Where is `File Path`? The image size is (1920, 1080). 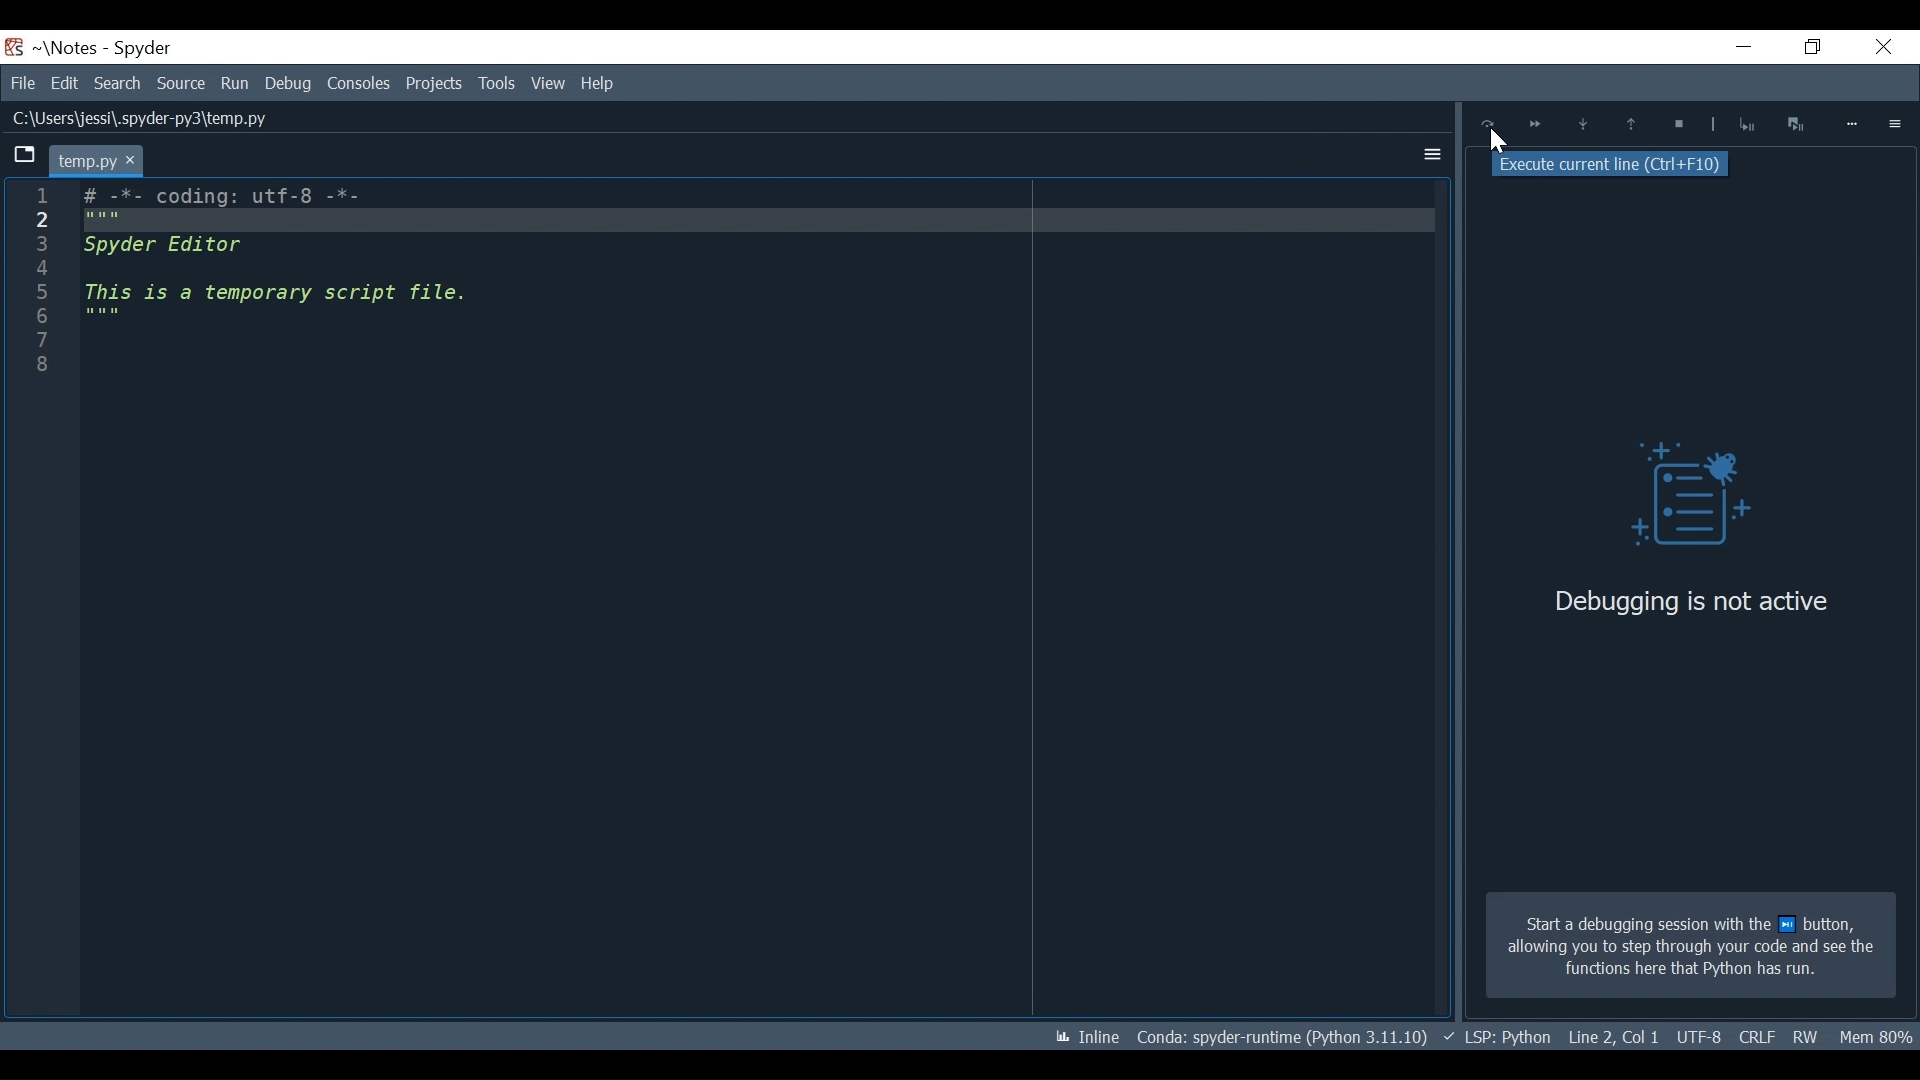
File Path is located at coordinates (136, 119).